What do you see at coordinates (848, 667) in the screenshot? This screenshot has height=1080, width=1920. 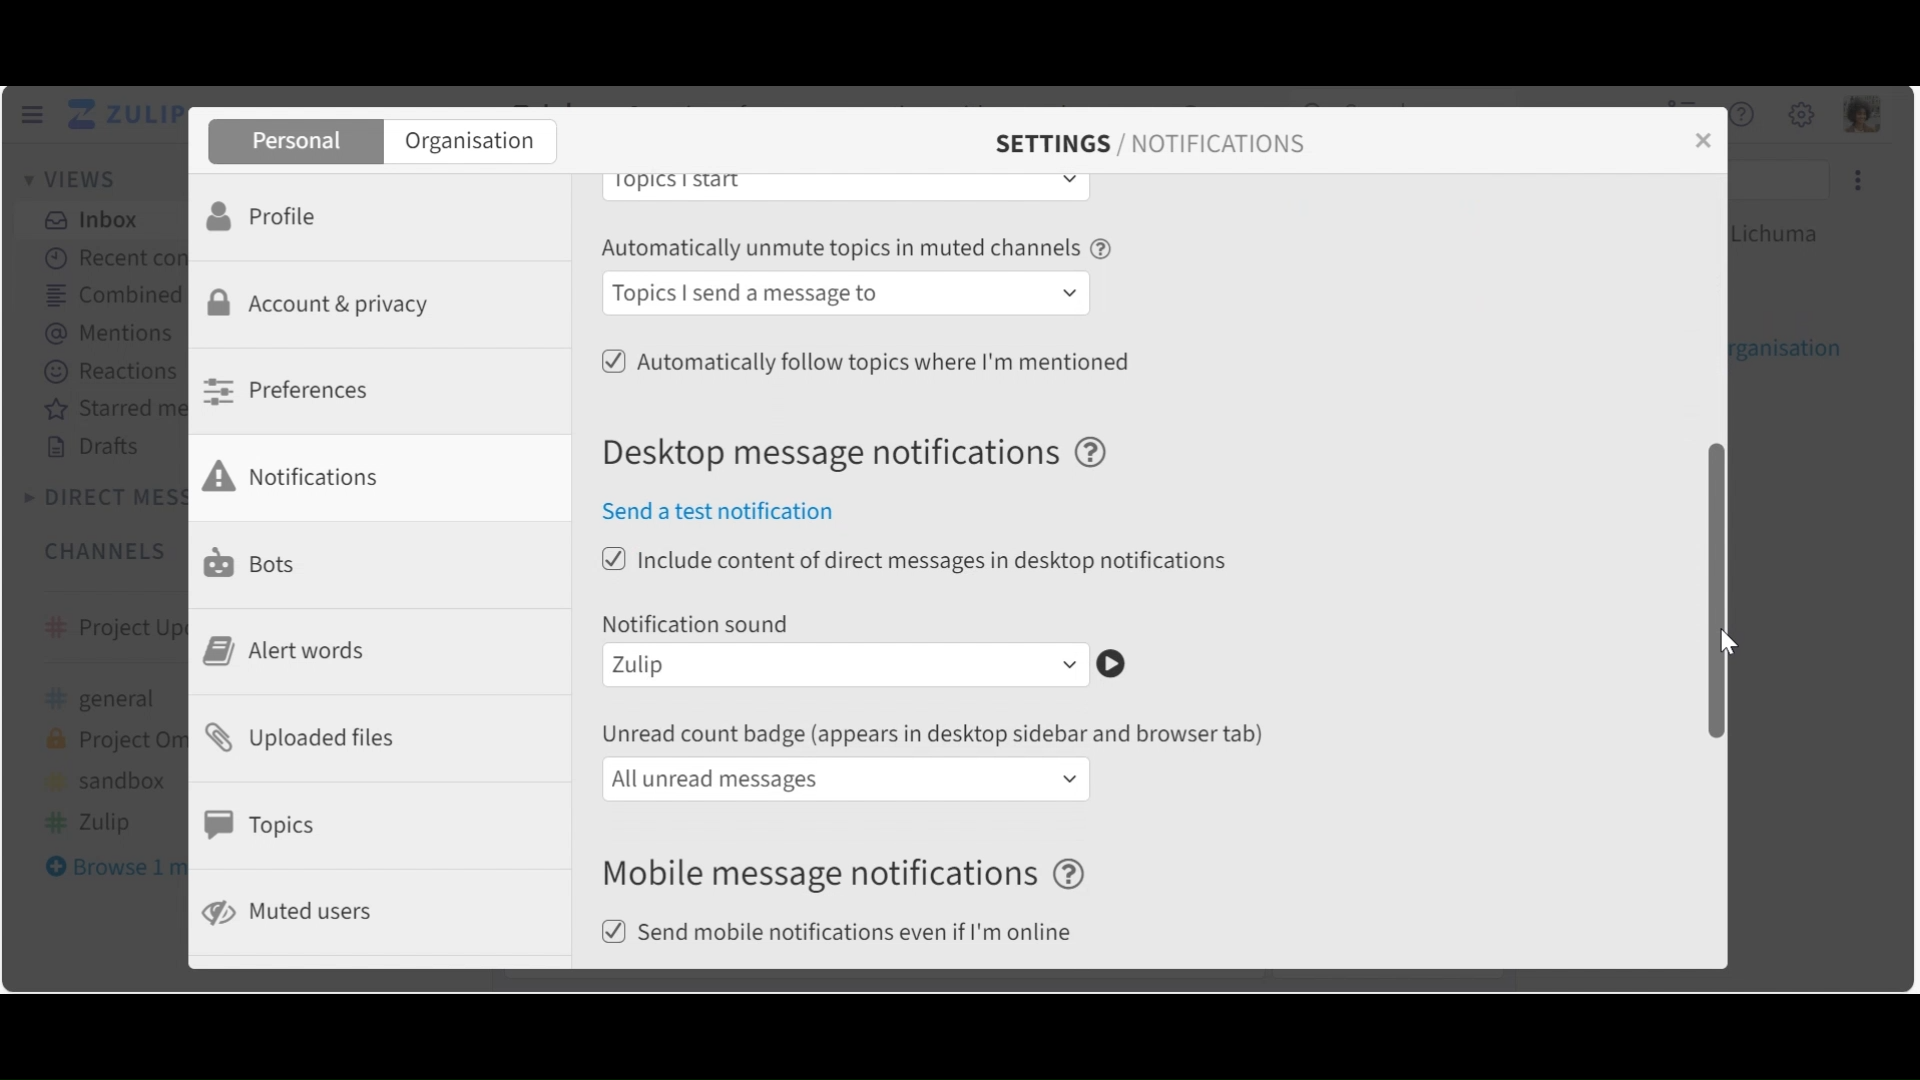 I see `Notification sound dropdown menu` at bounding box center [848, 667].